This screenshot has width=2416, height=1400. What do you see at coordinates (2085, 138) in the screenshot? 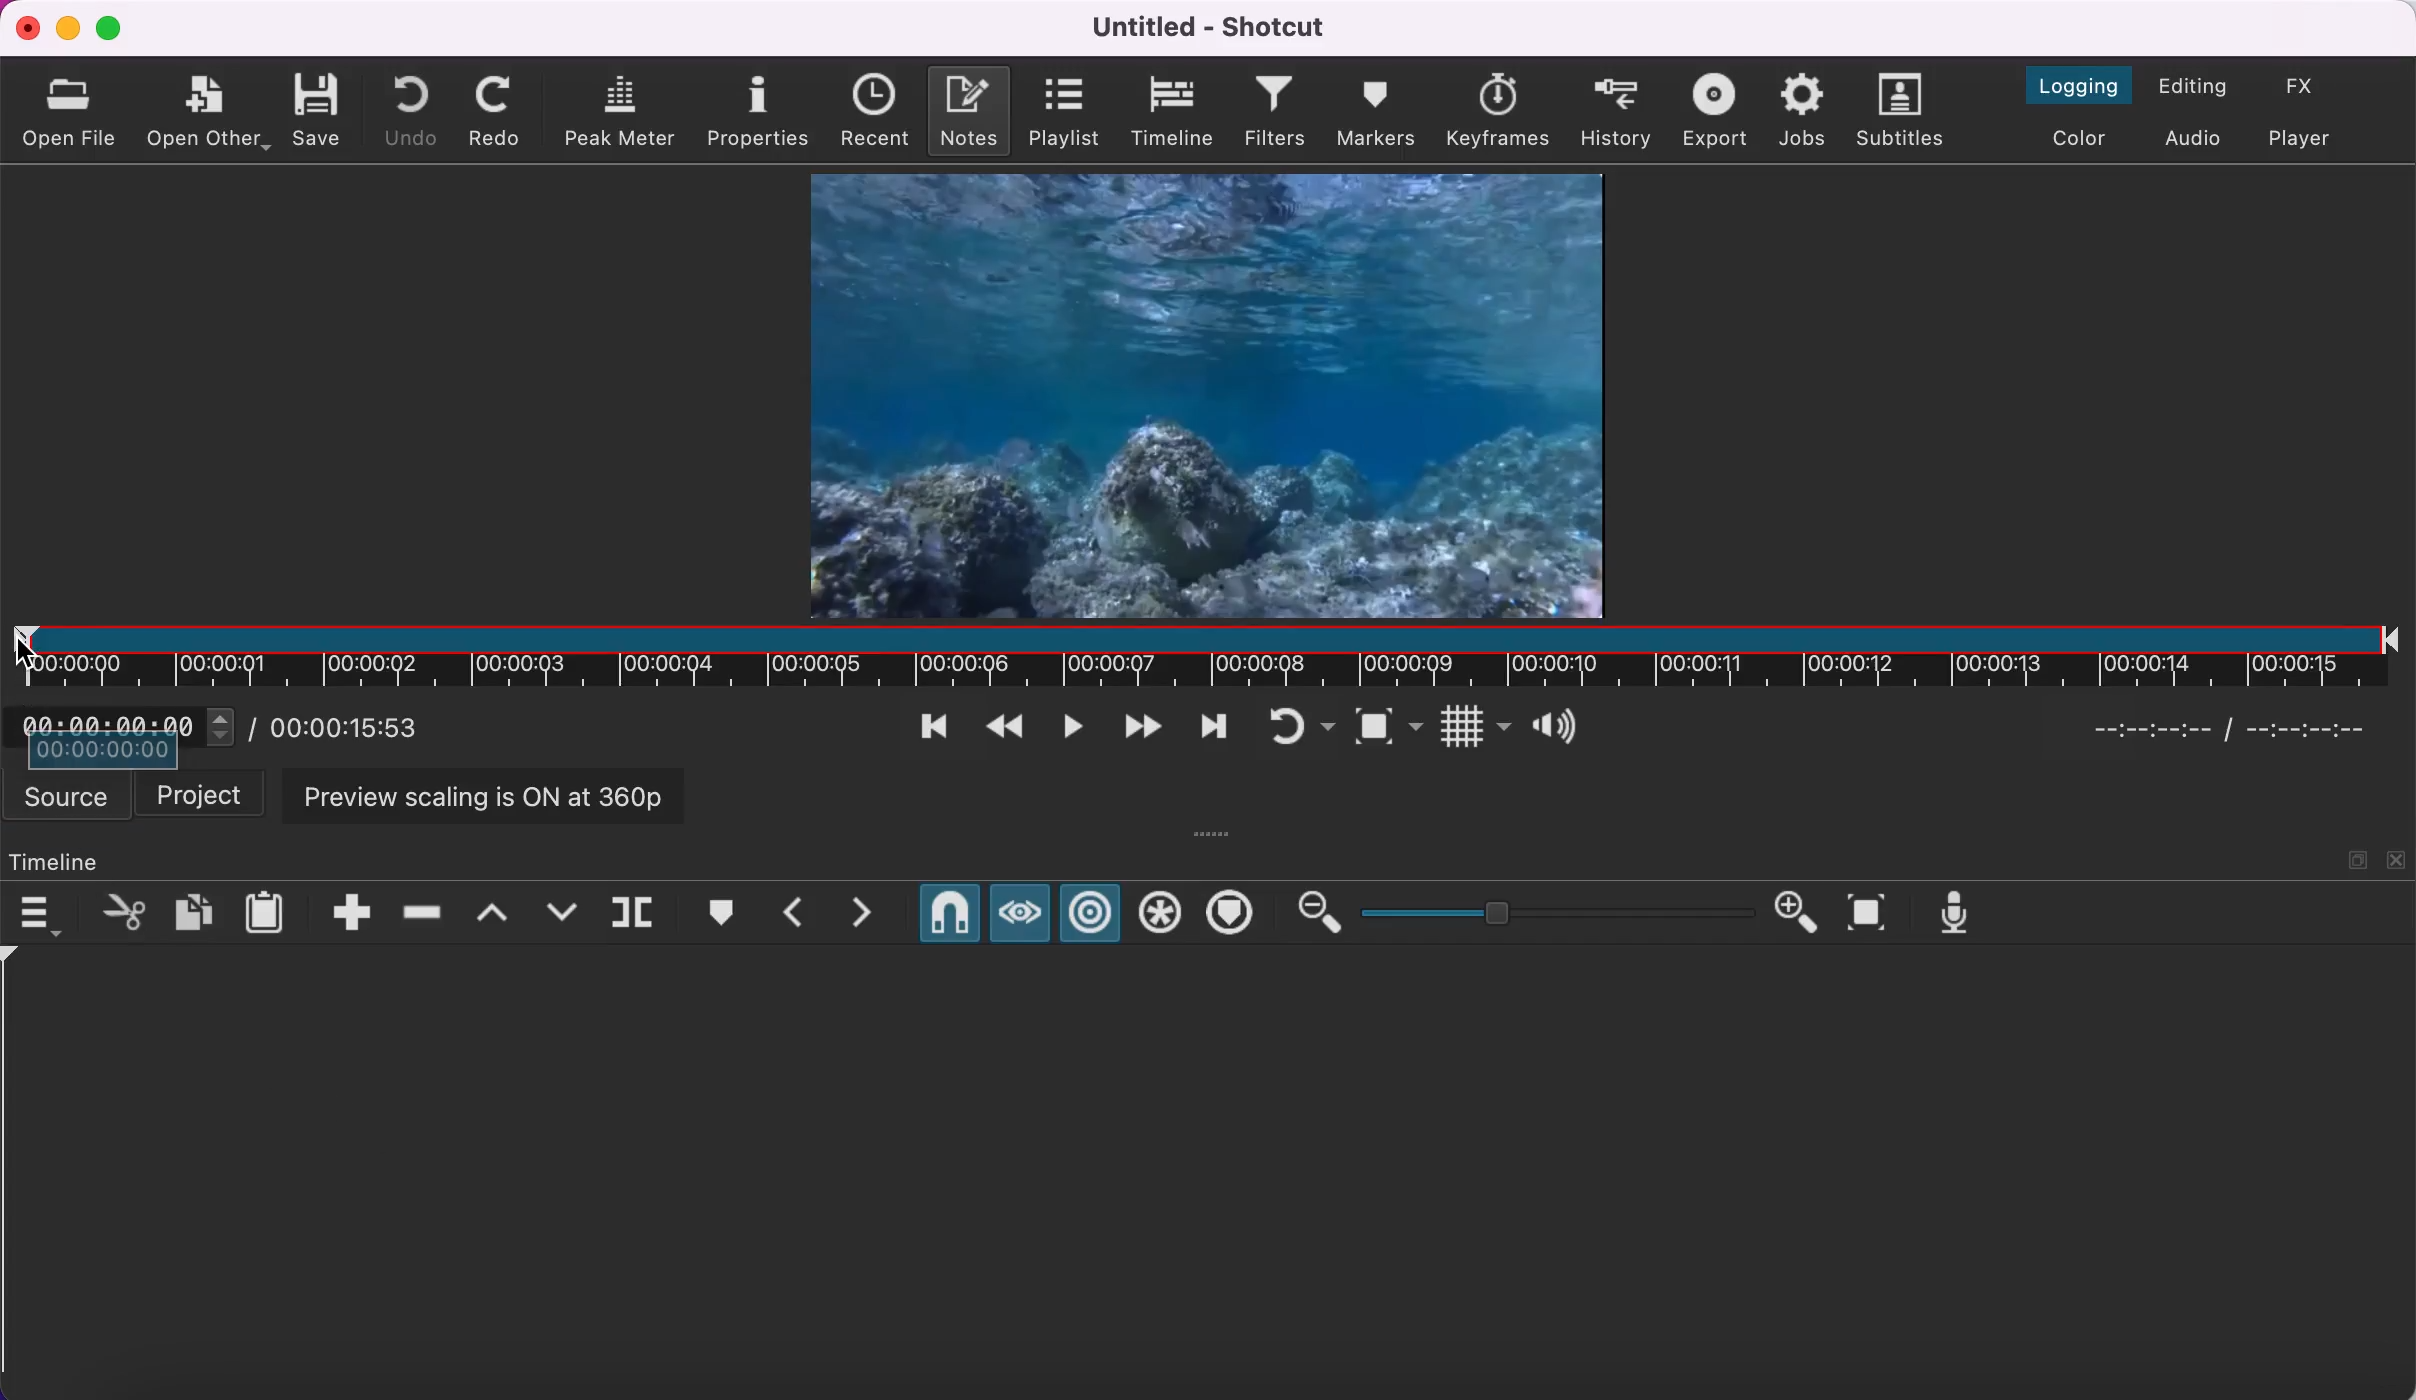
I see `switch to the color layout` at bounding box center [2085, 138].